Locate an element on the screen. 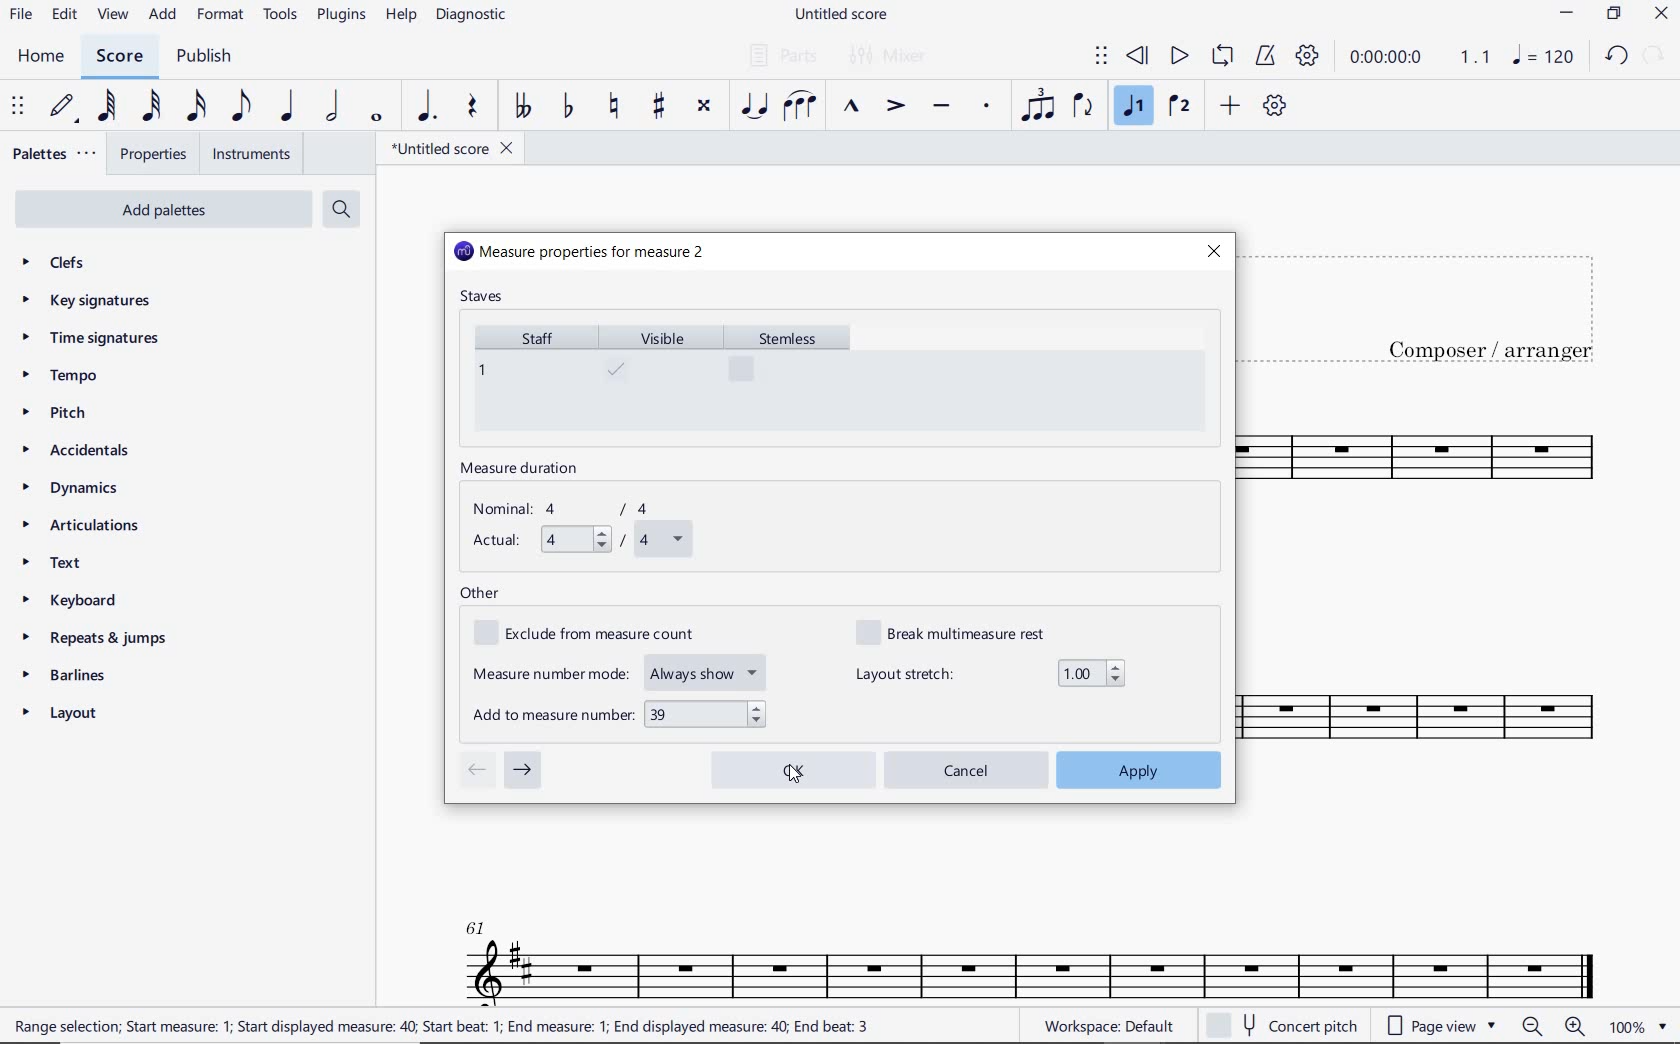  STACCATO is located at coordinates (986, 107).